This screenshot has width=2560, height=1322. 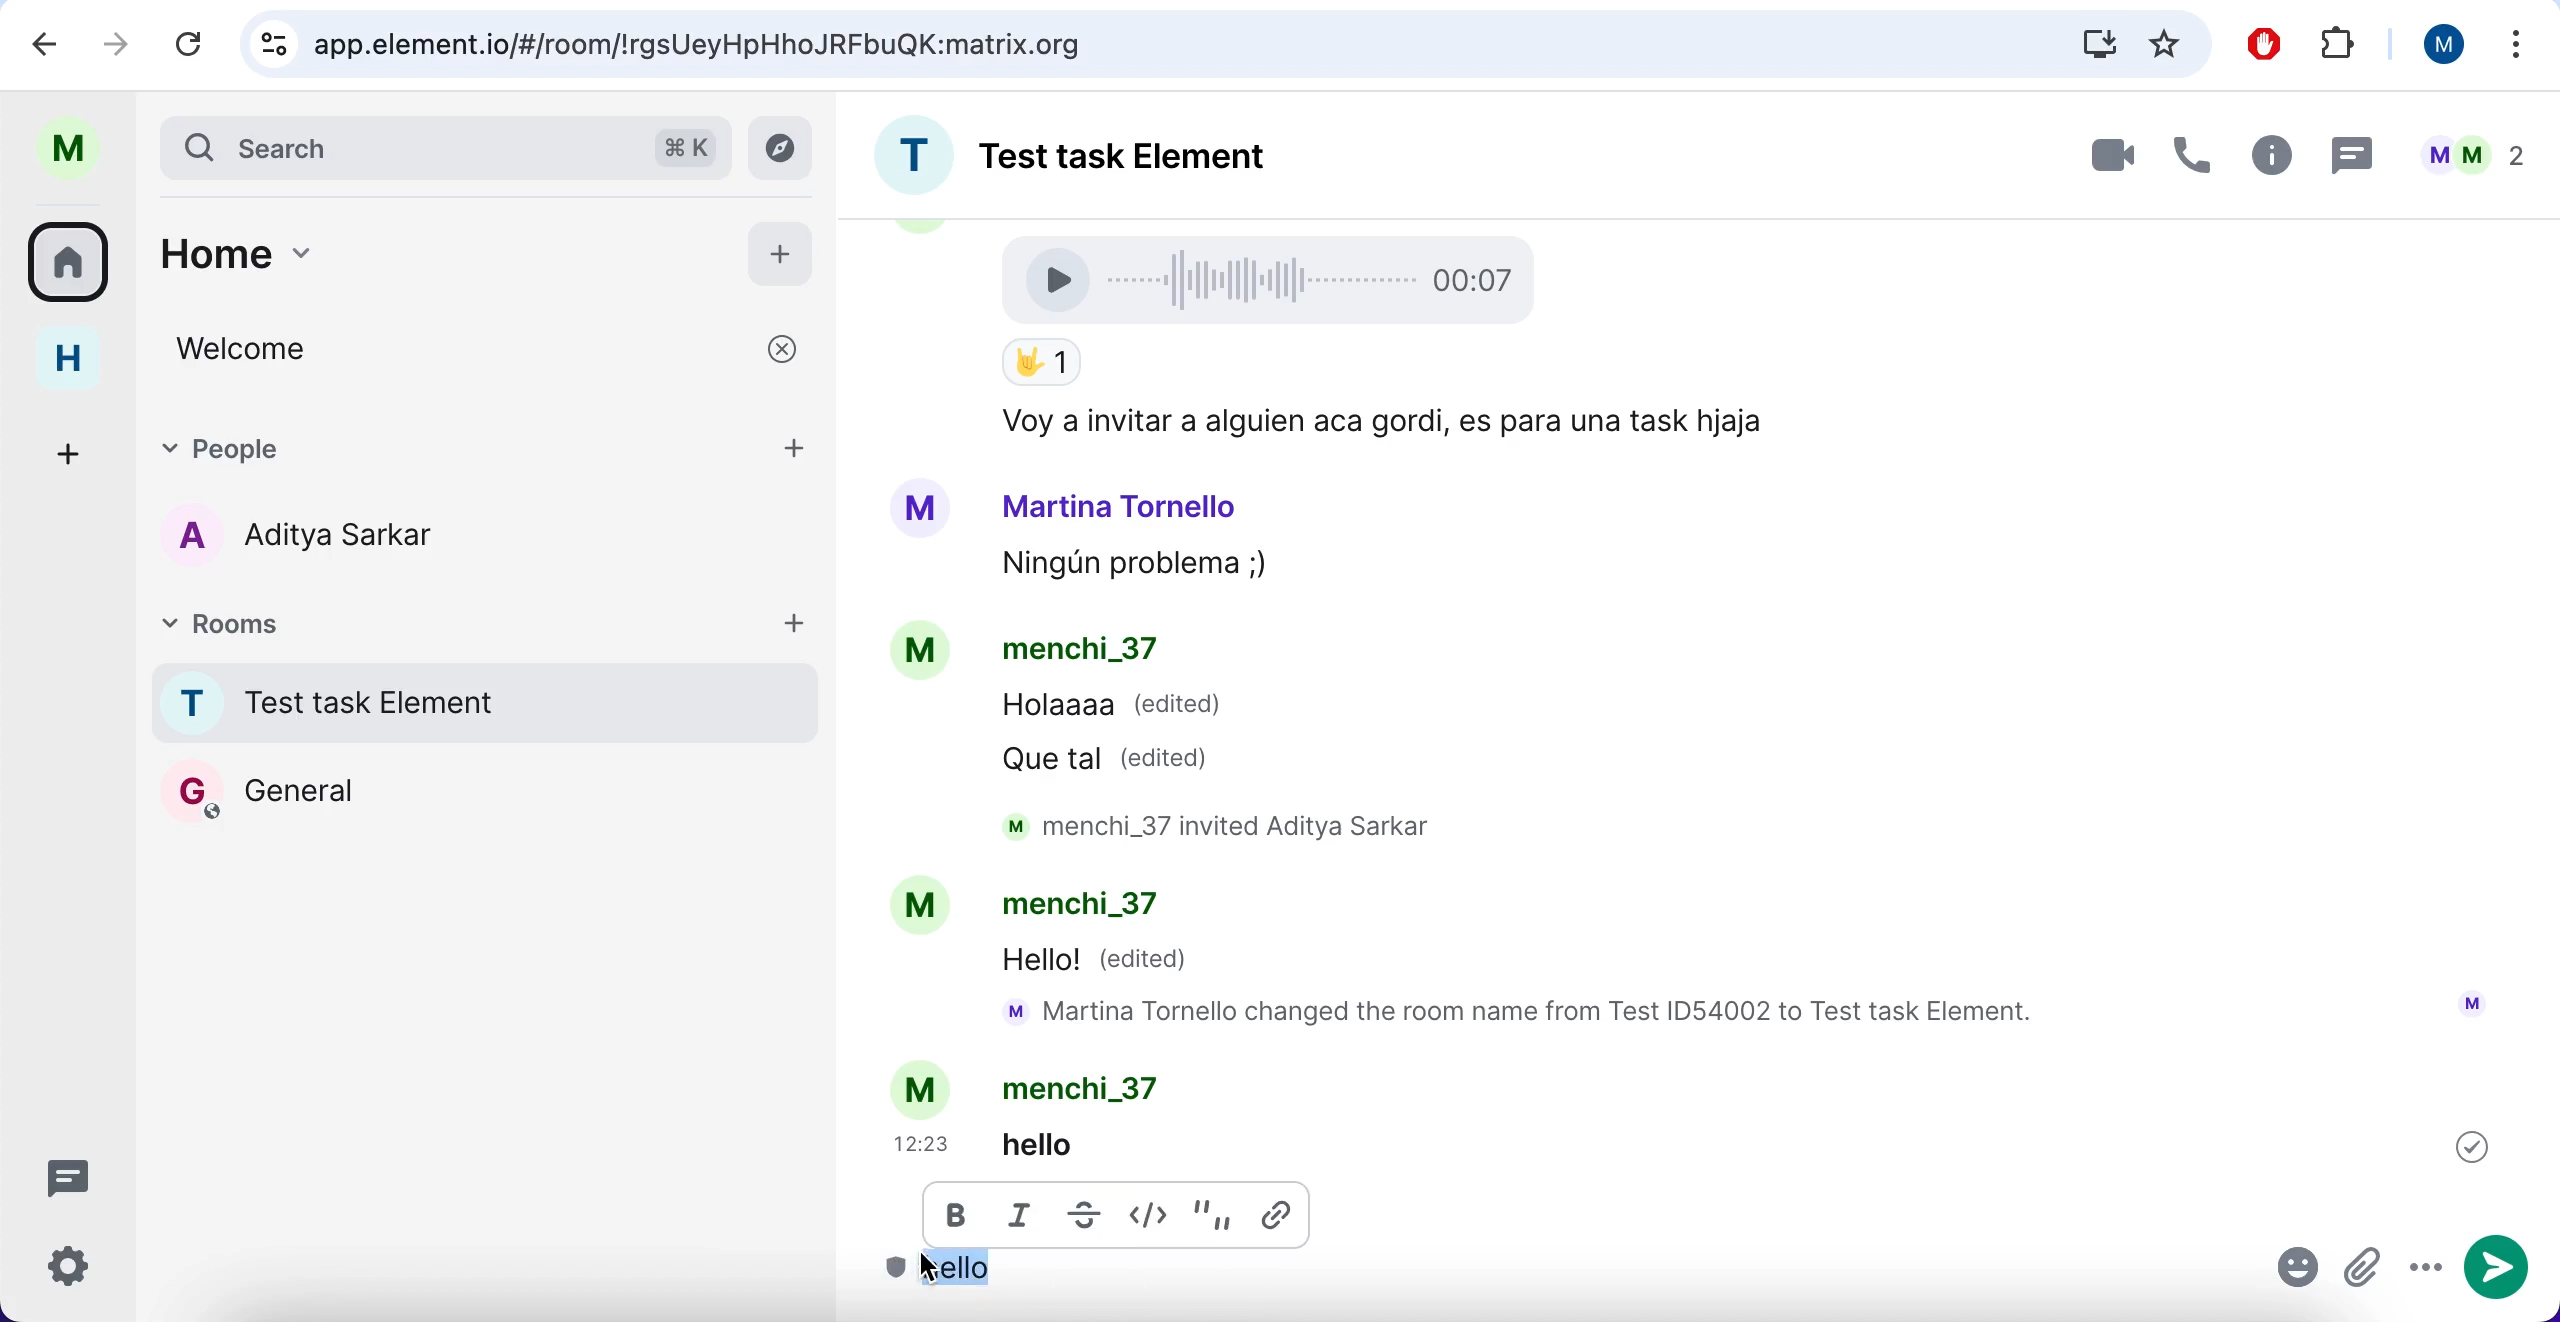 What do you see at coordinates (1091, 1088) in the screenshot?
I see `menchi_37` at bounding box center [1091, 1088].